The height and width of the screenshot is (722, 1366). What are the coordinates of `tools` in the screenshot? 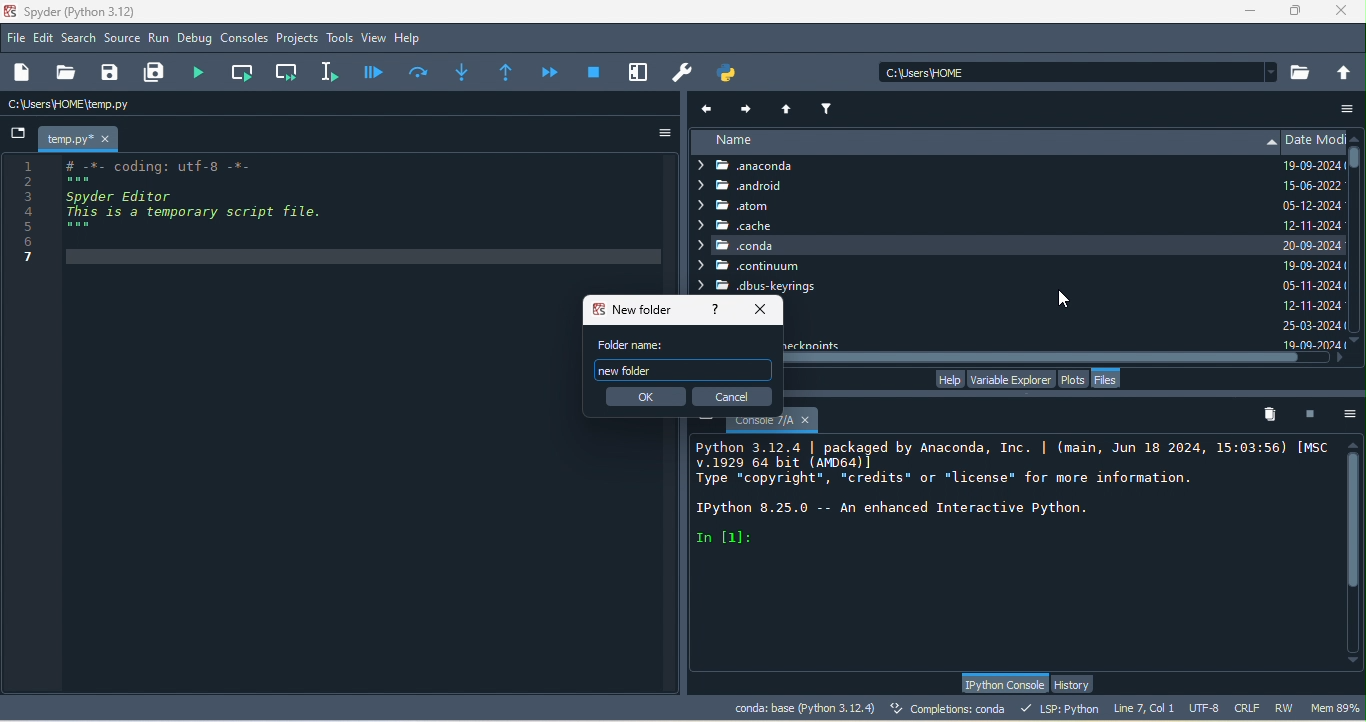 It's located at (340, 39).